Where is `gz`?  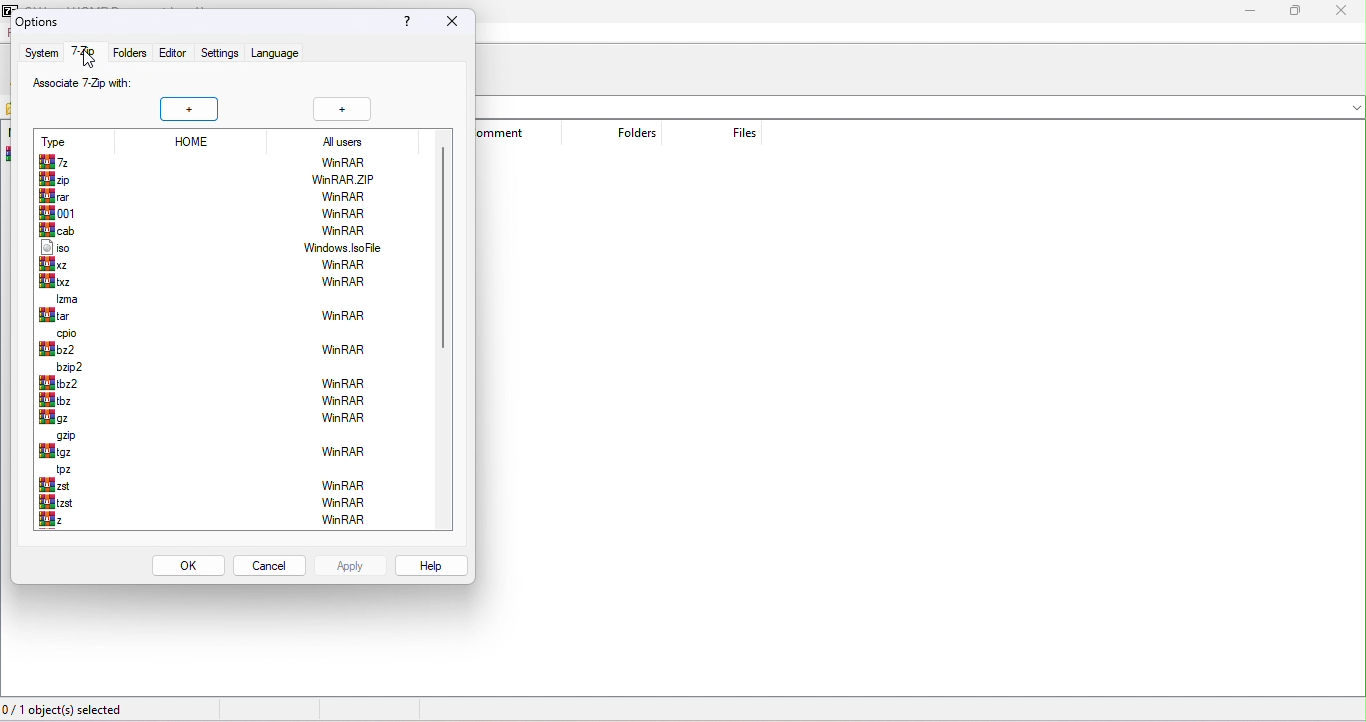 gz is located at coordinates (69, 419).